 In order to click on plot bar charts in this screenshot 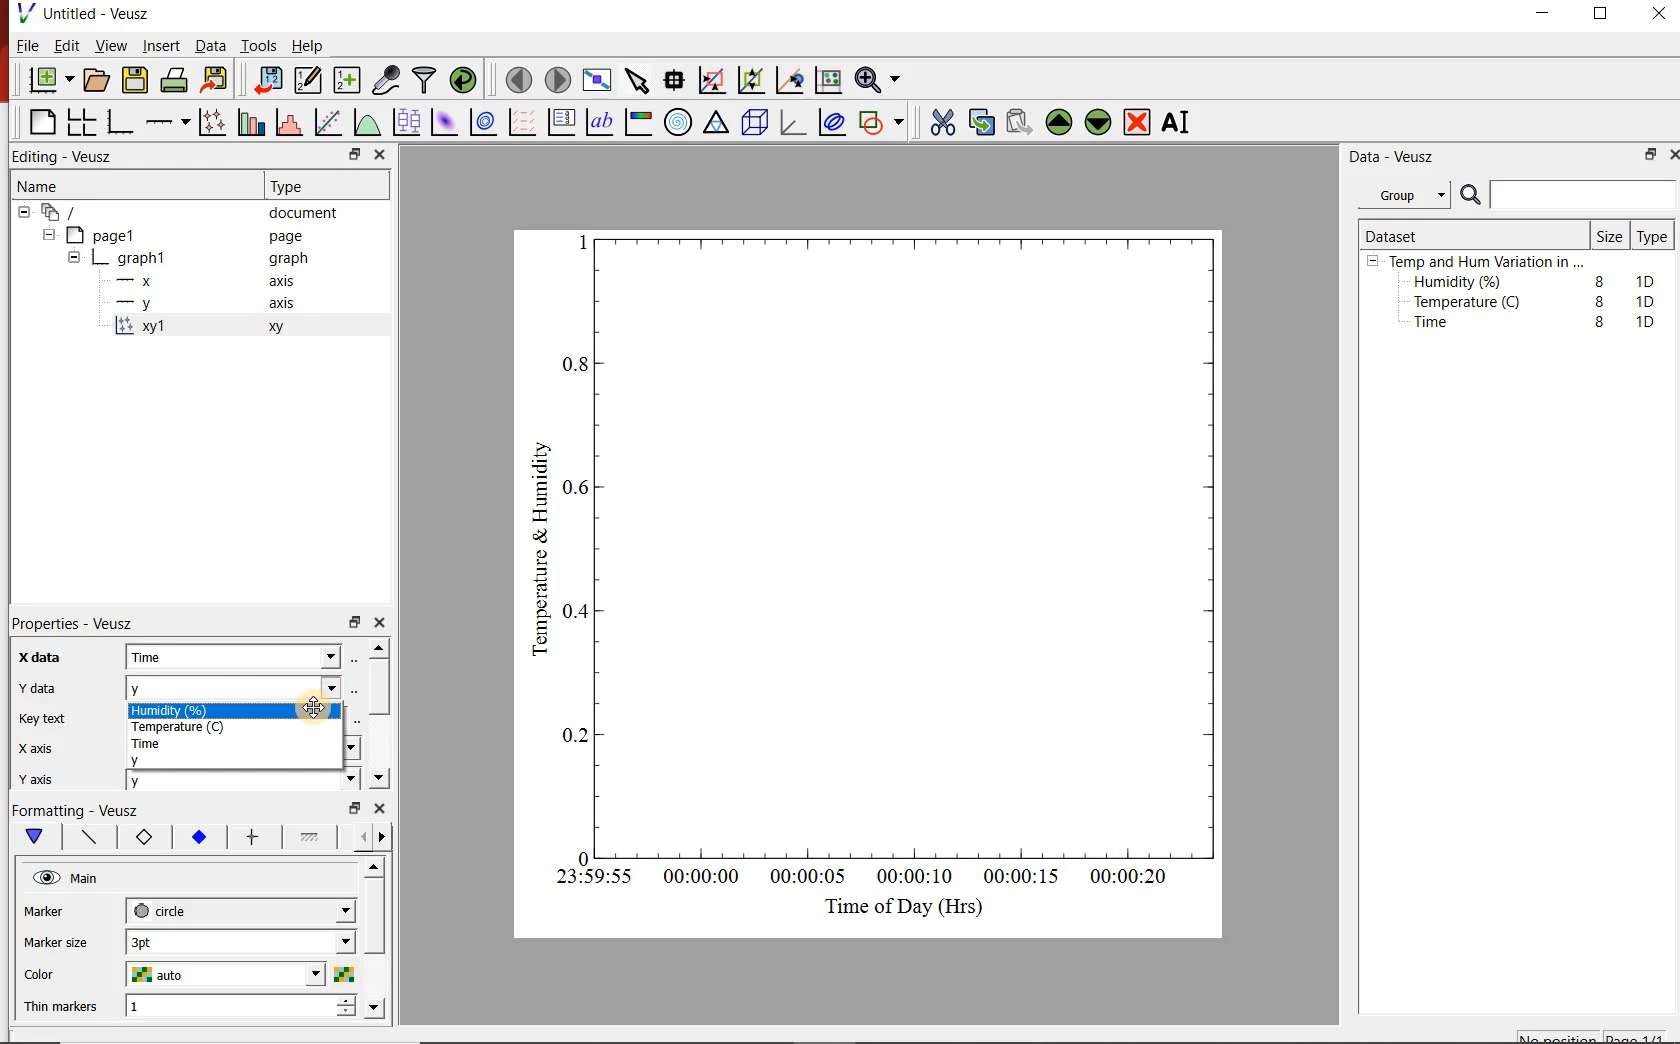, I will do `click(252, 119)`.